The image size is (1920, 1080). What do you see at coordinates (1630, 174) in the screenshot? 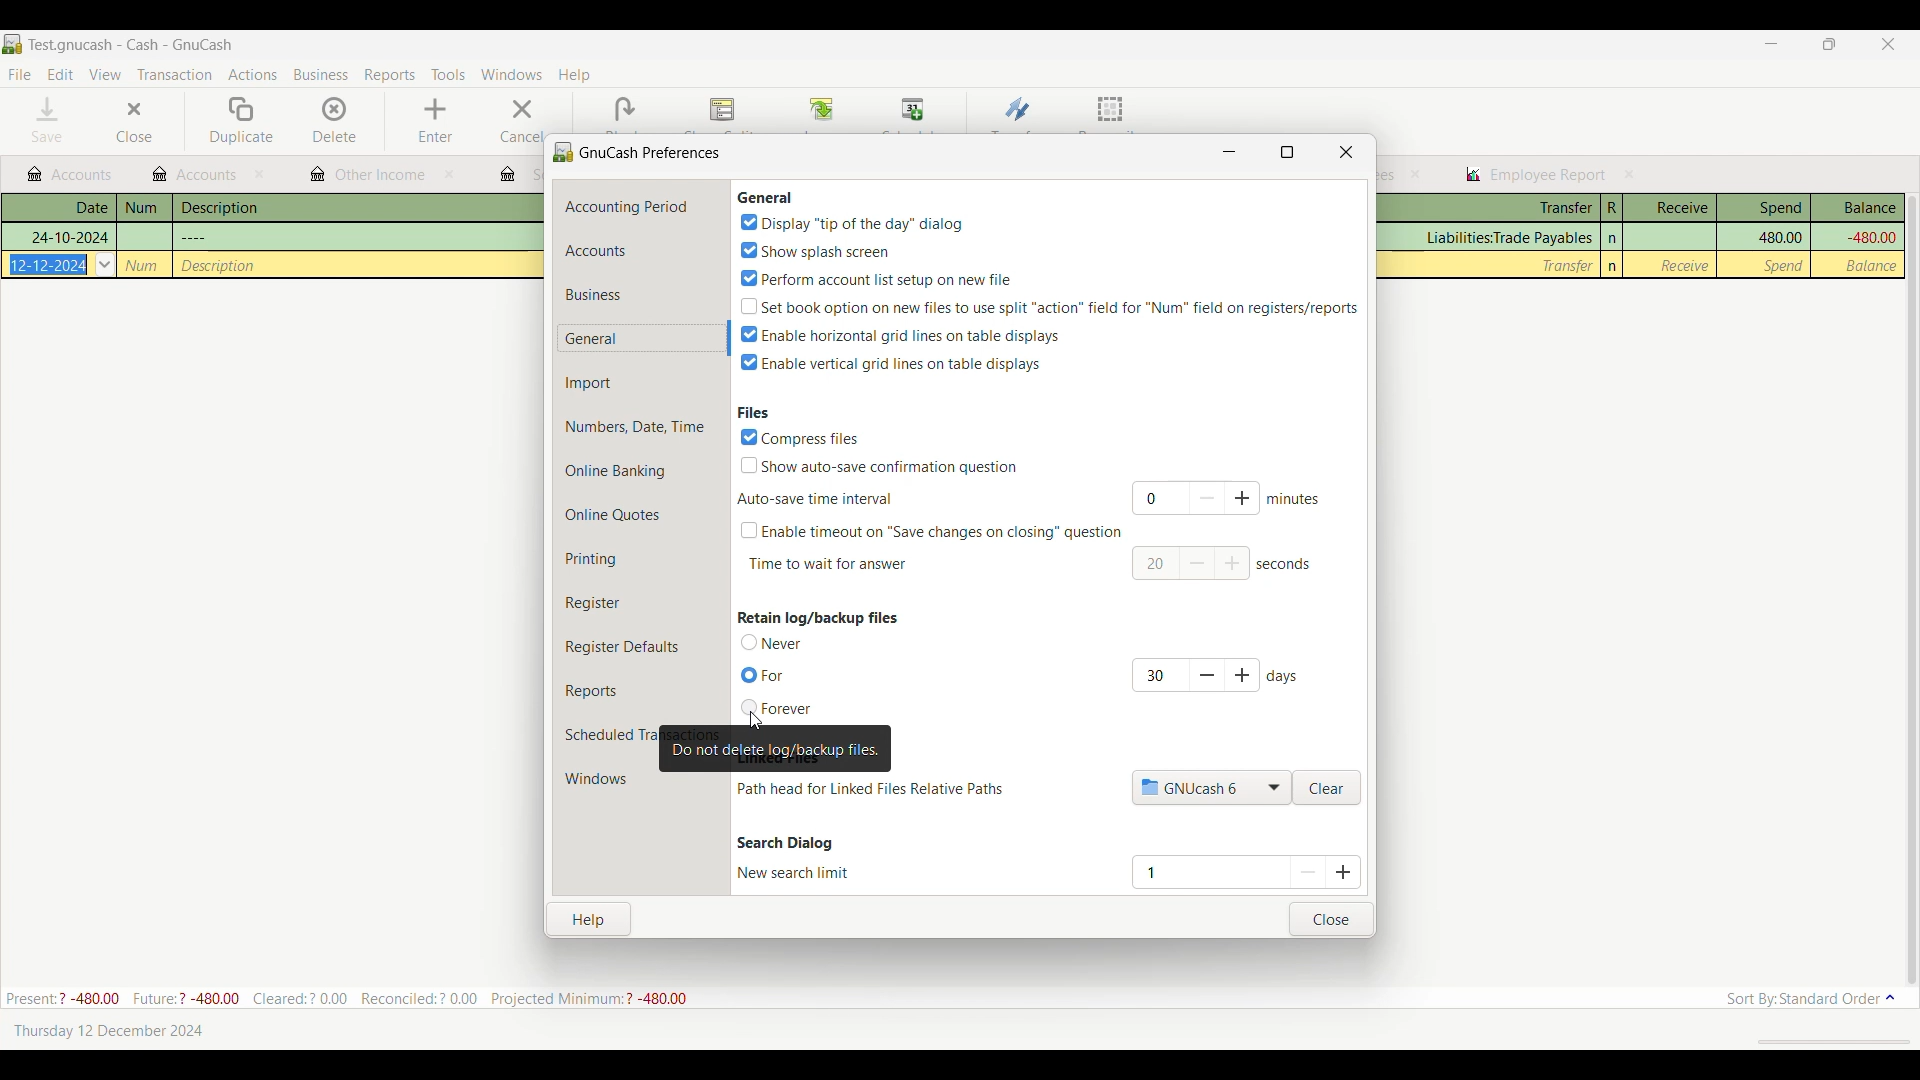
I see `close` at bounding box center [1630, 174].